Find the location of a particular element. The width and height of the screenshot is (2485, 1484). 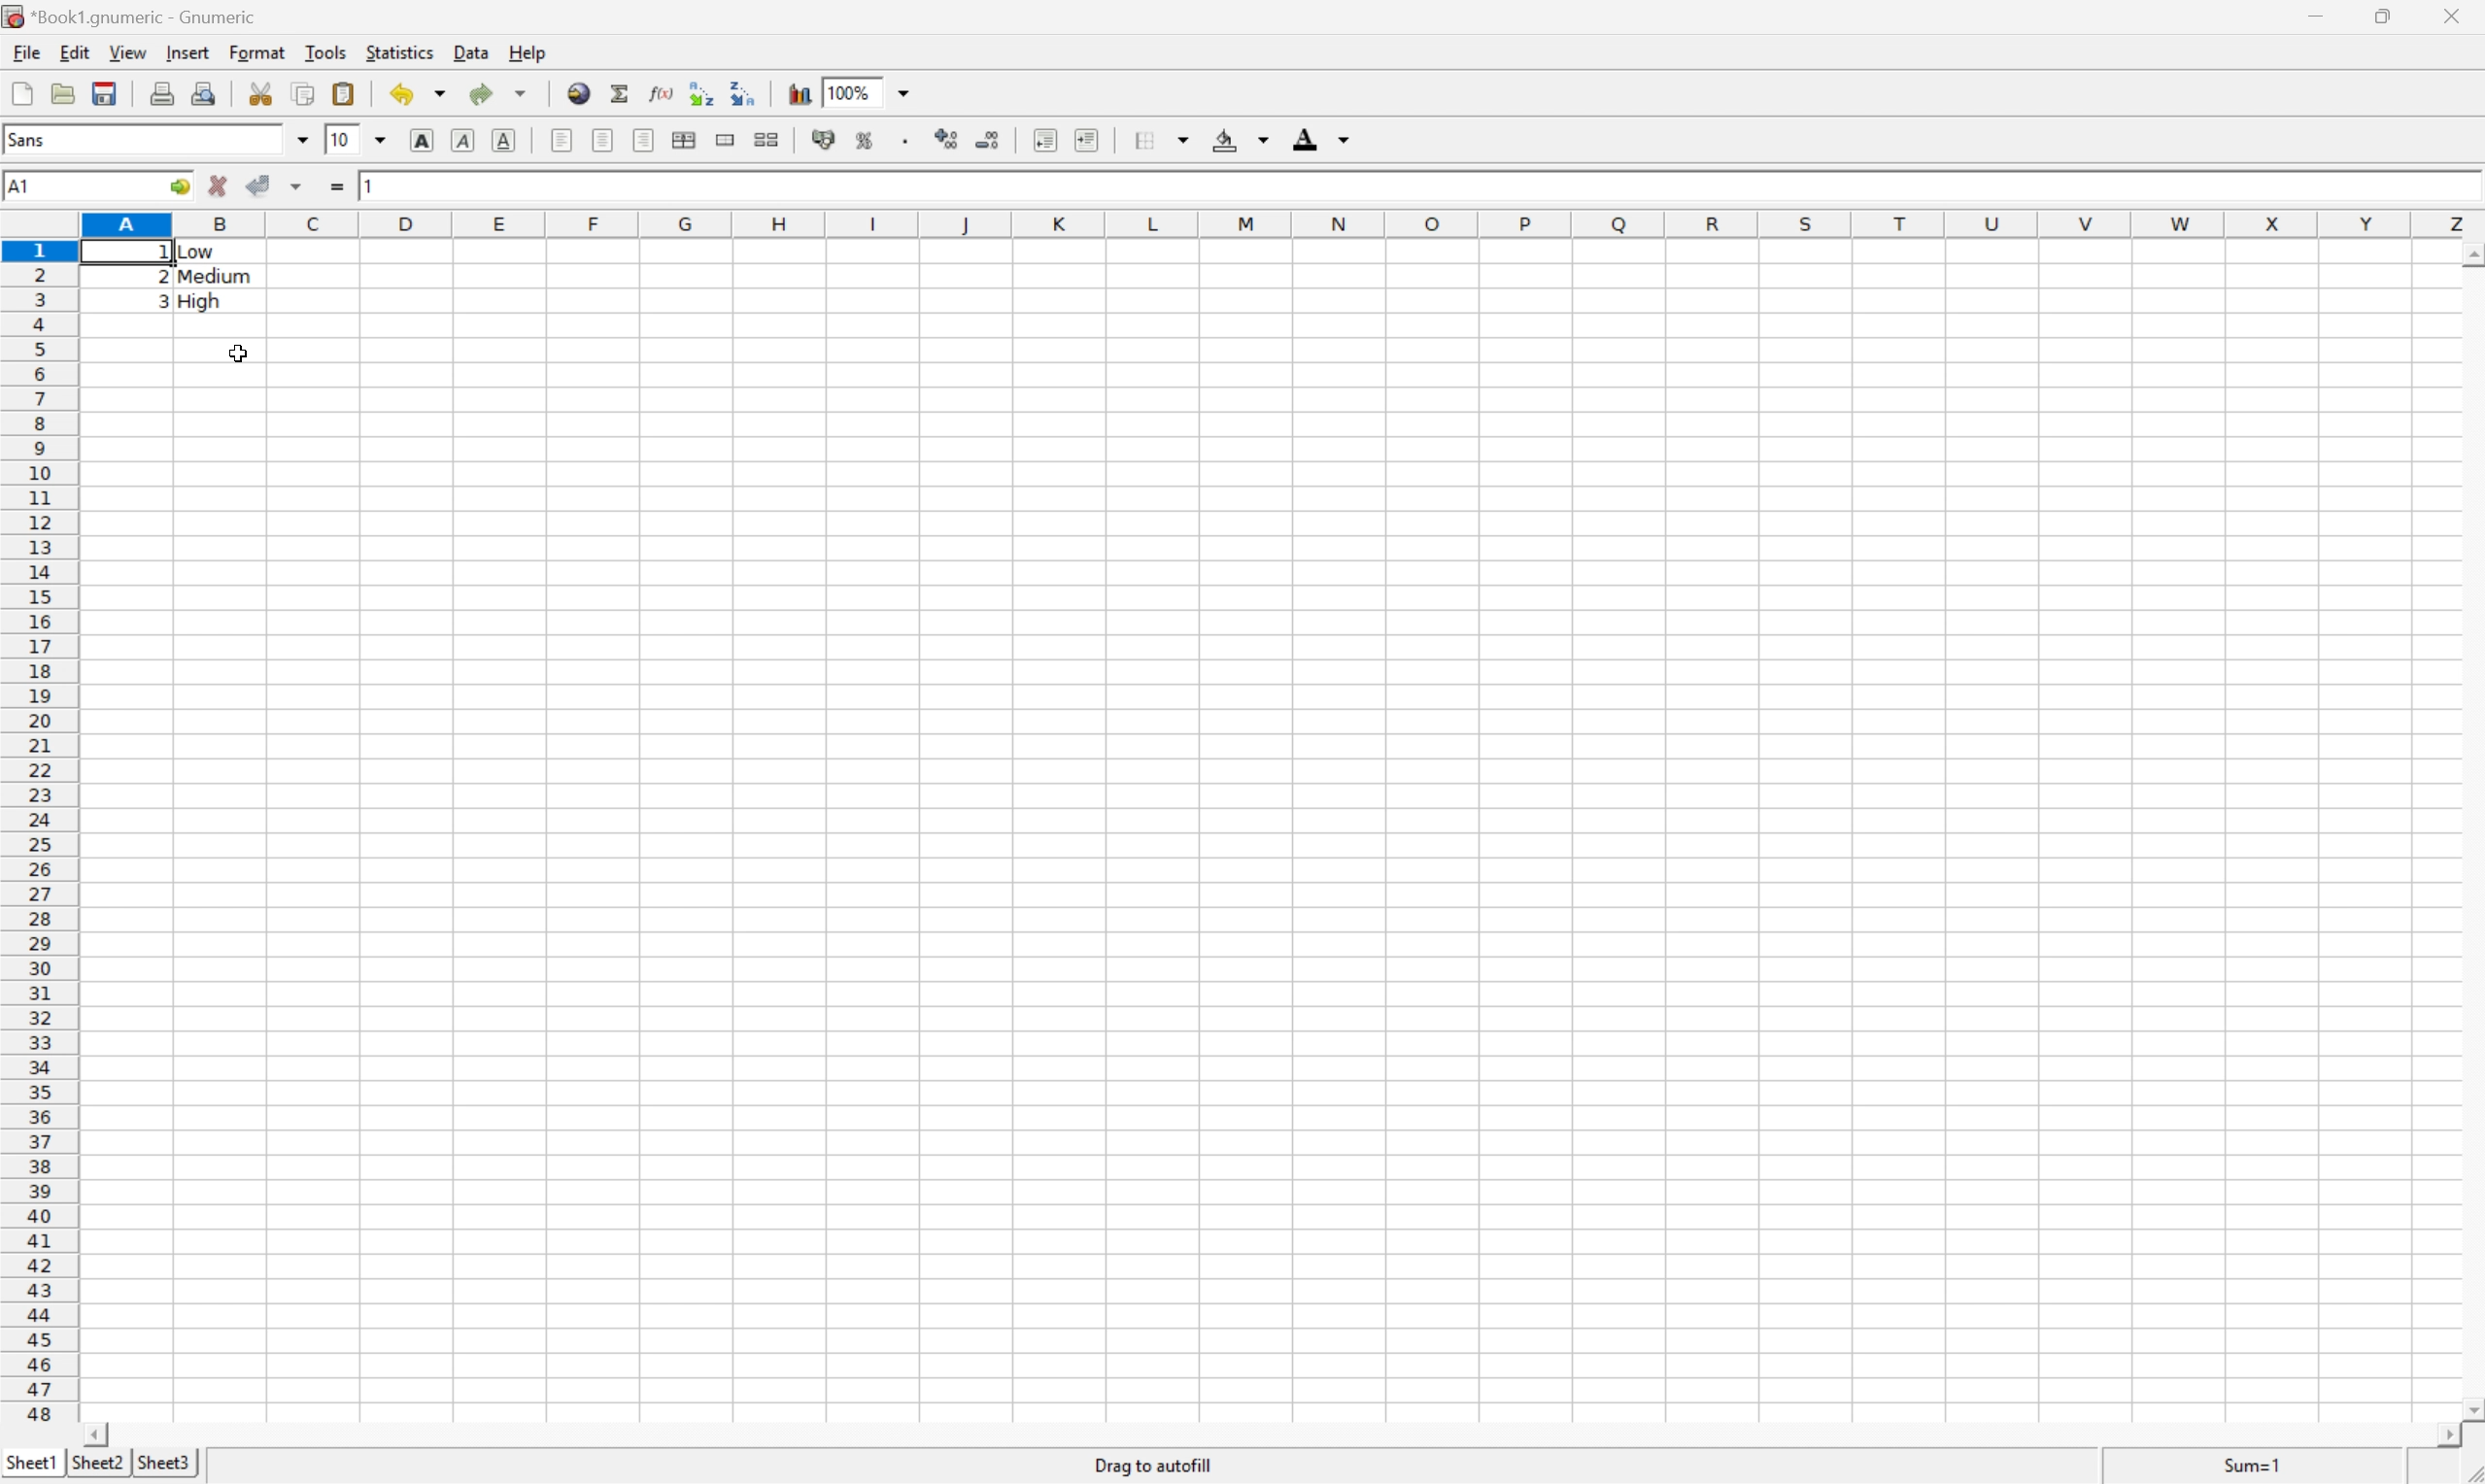

Save current workbook is located at coordinates (106, 94).